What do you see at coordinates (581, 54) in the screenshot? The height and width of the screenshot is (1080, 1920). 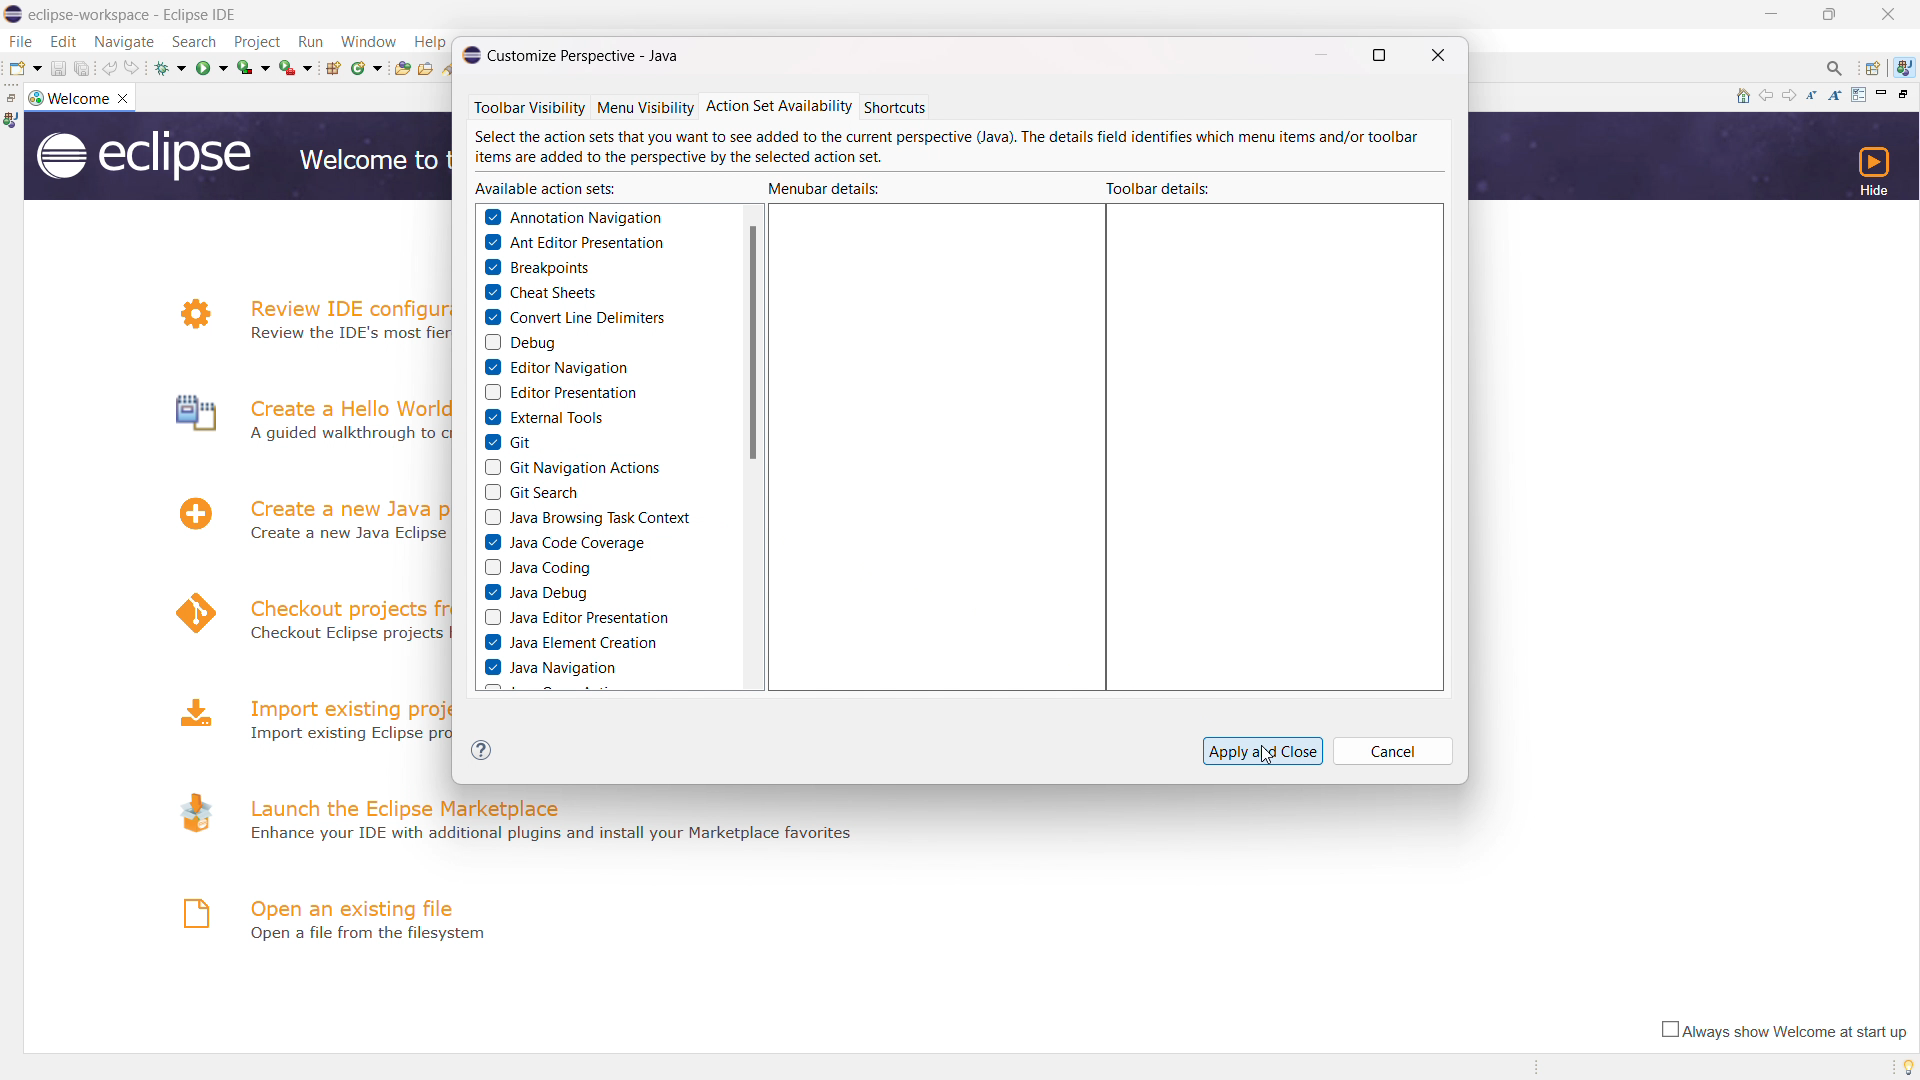 I see `© Customize Perspective - Java` at bounding box center [581, 54].